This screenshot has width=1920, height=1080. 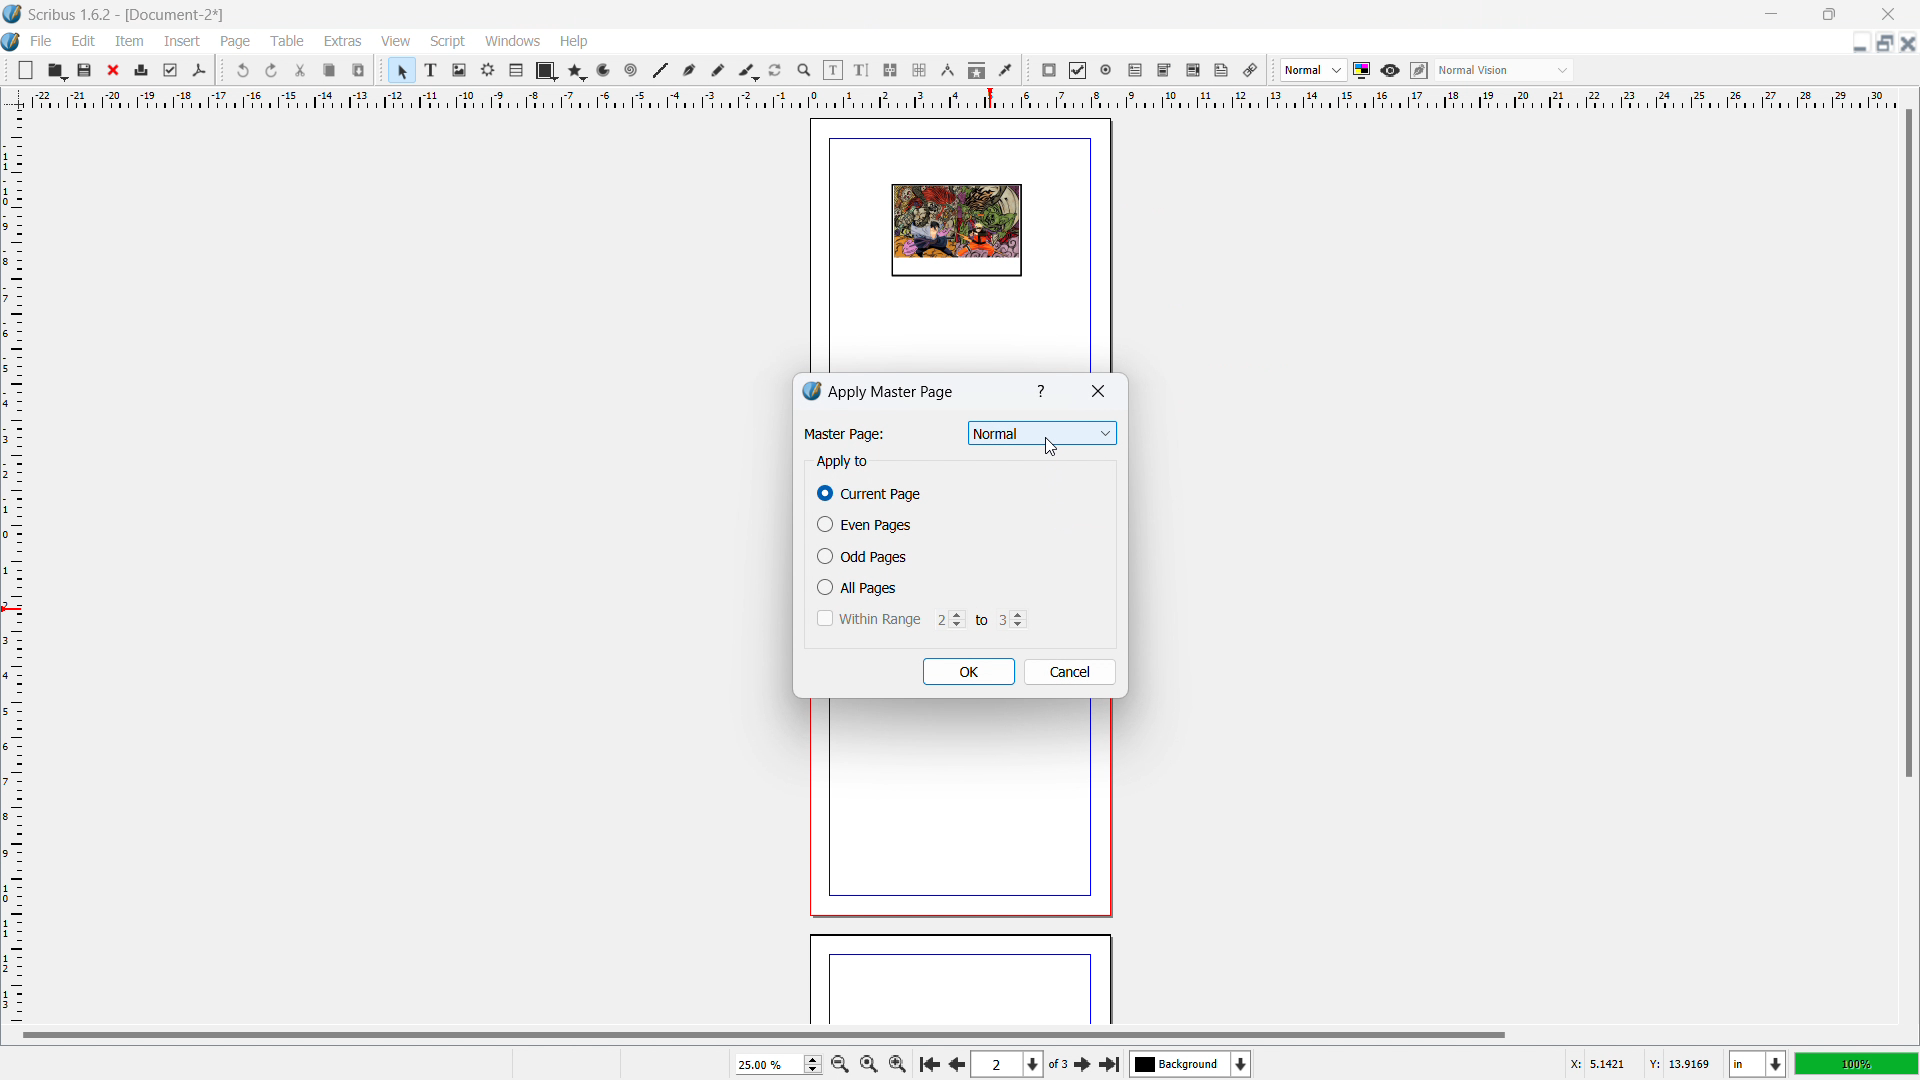 What do you see at coordinates (861, 70) in the screenshot?
I see `edit text with story editor` at bounding box center [861, 70].